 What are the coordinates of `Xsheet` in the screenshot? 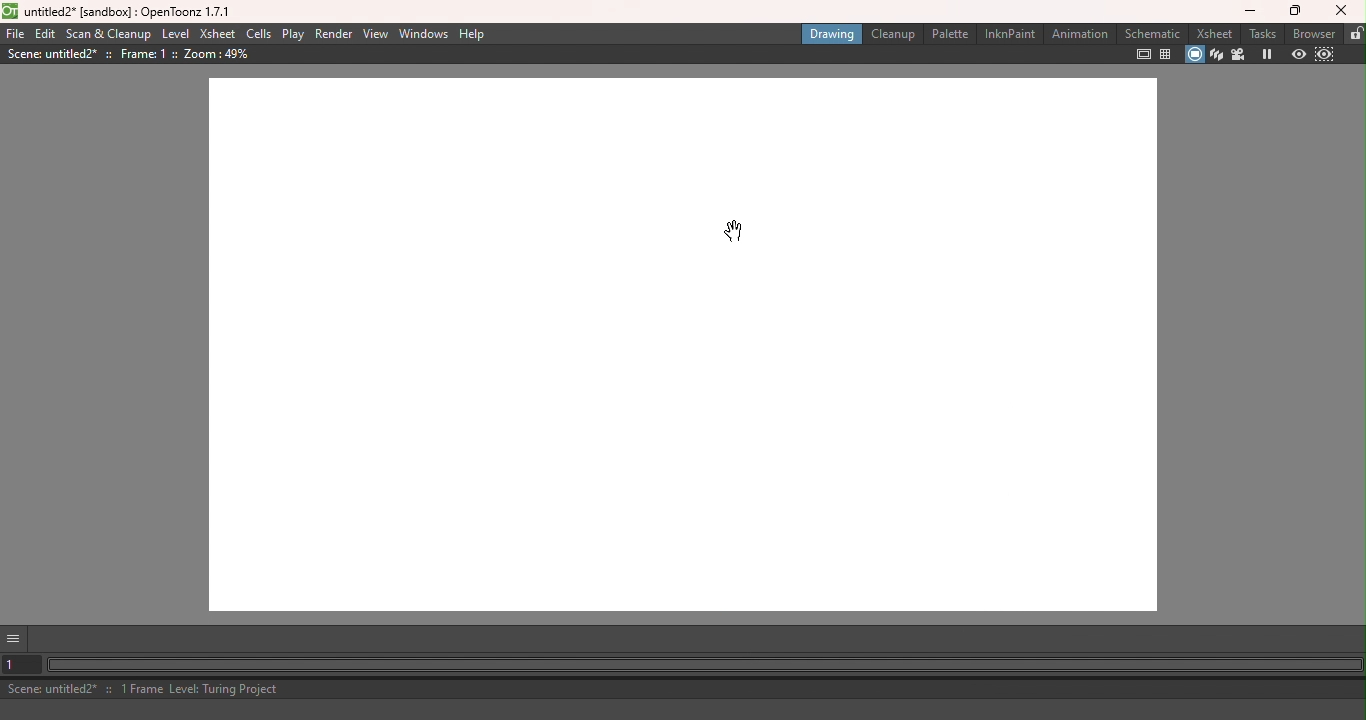 It's located at (218, 34).